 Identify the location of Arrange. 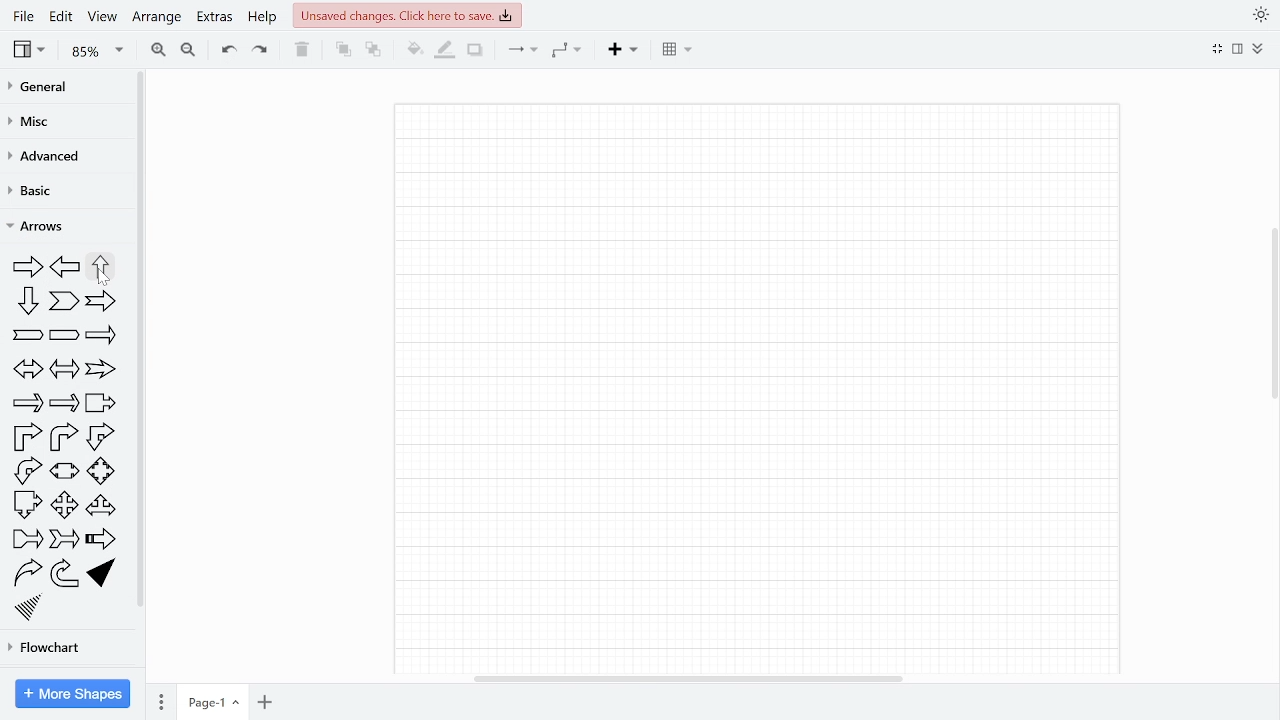
(156, 17).